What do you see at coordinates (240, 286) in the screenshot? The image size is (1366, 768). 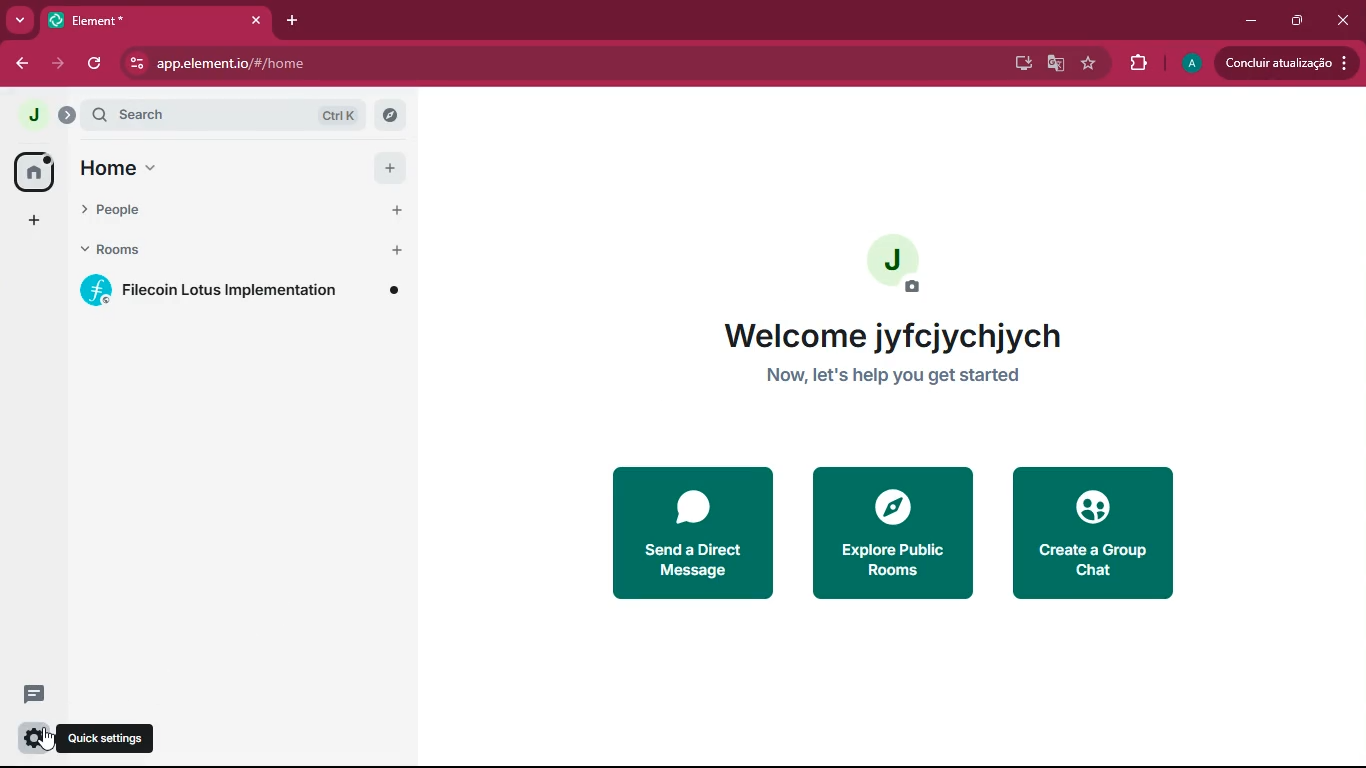 I see `filecoin lotus implementation ` at bounding box center [240, 286].